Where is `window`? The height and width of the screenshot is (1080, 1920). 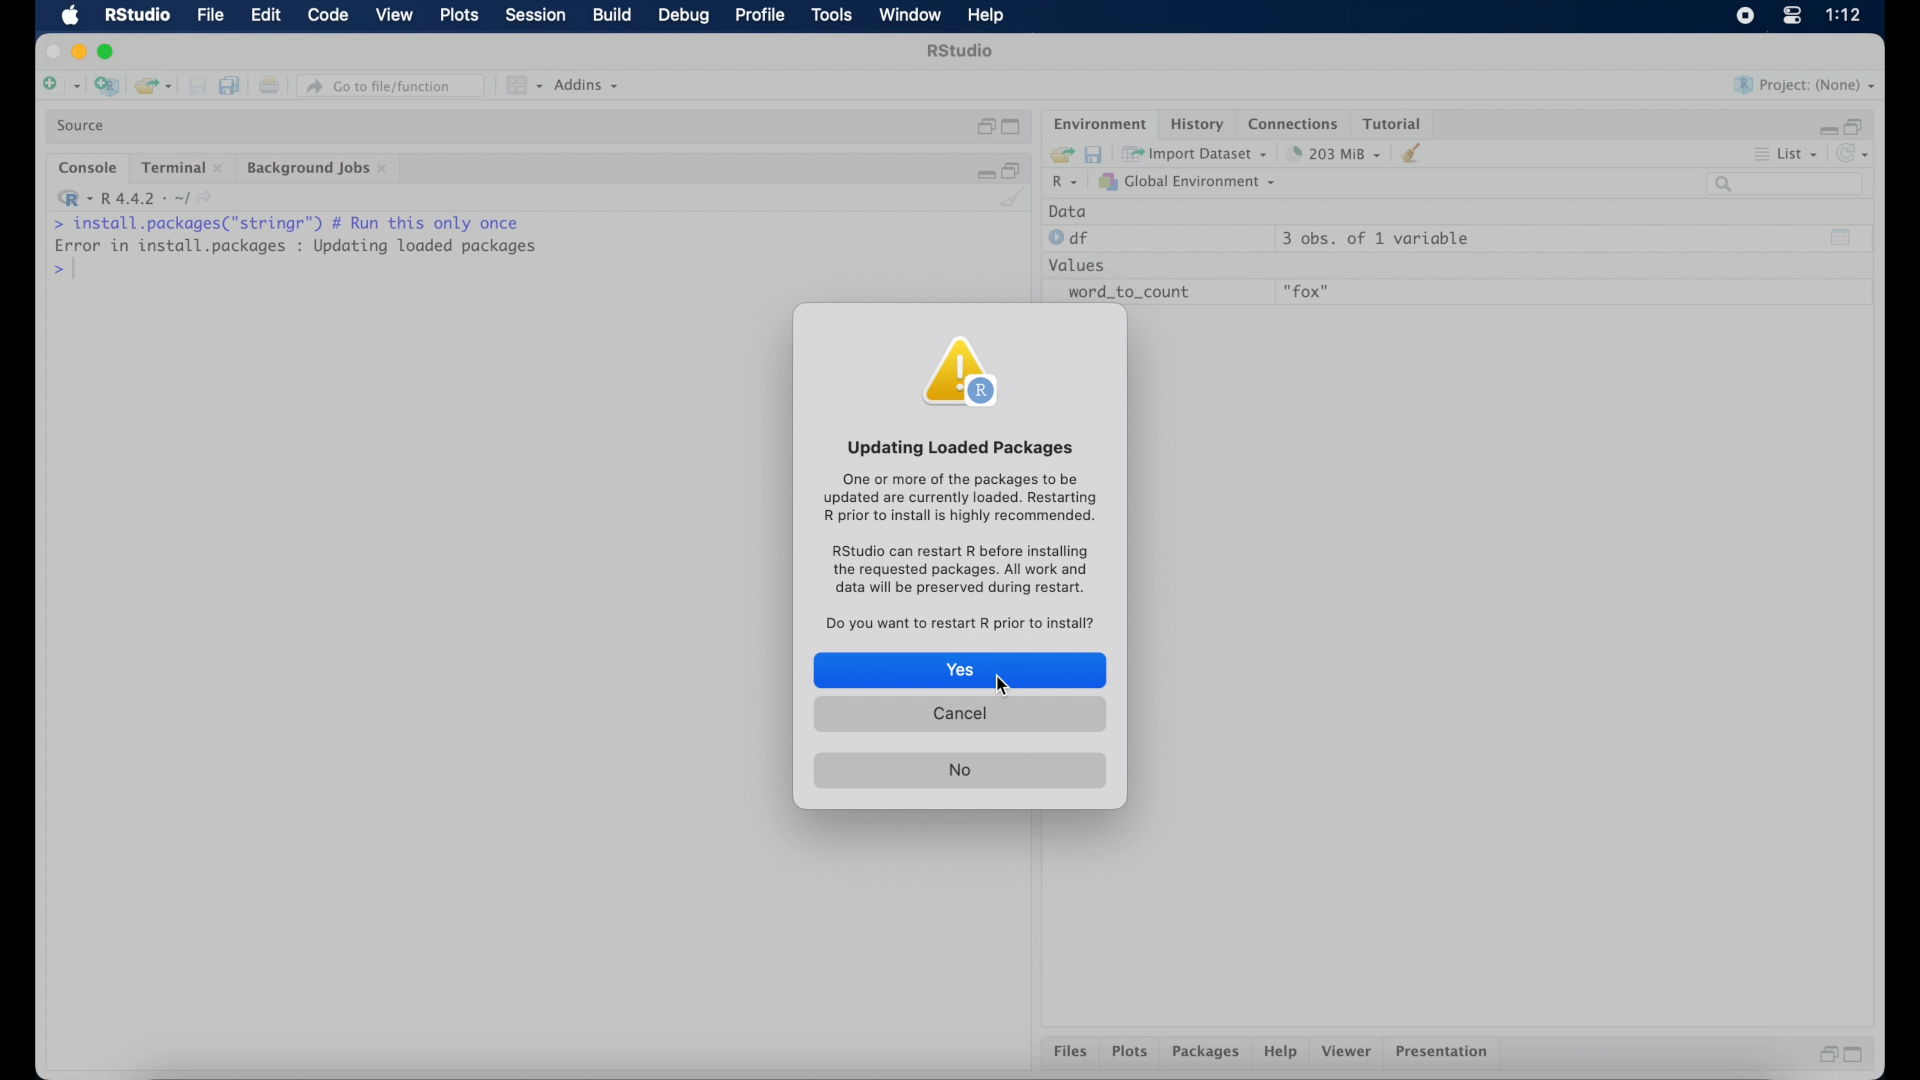 window is located at coordinates (910, 16).